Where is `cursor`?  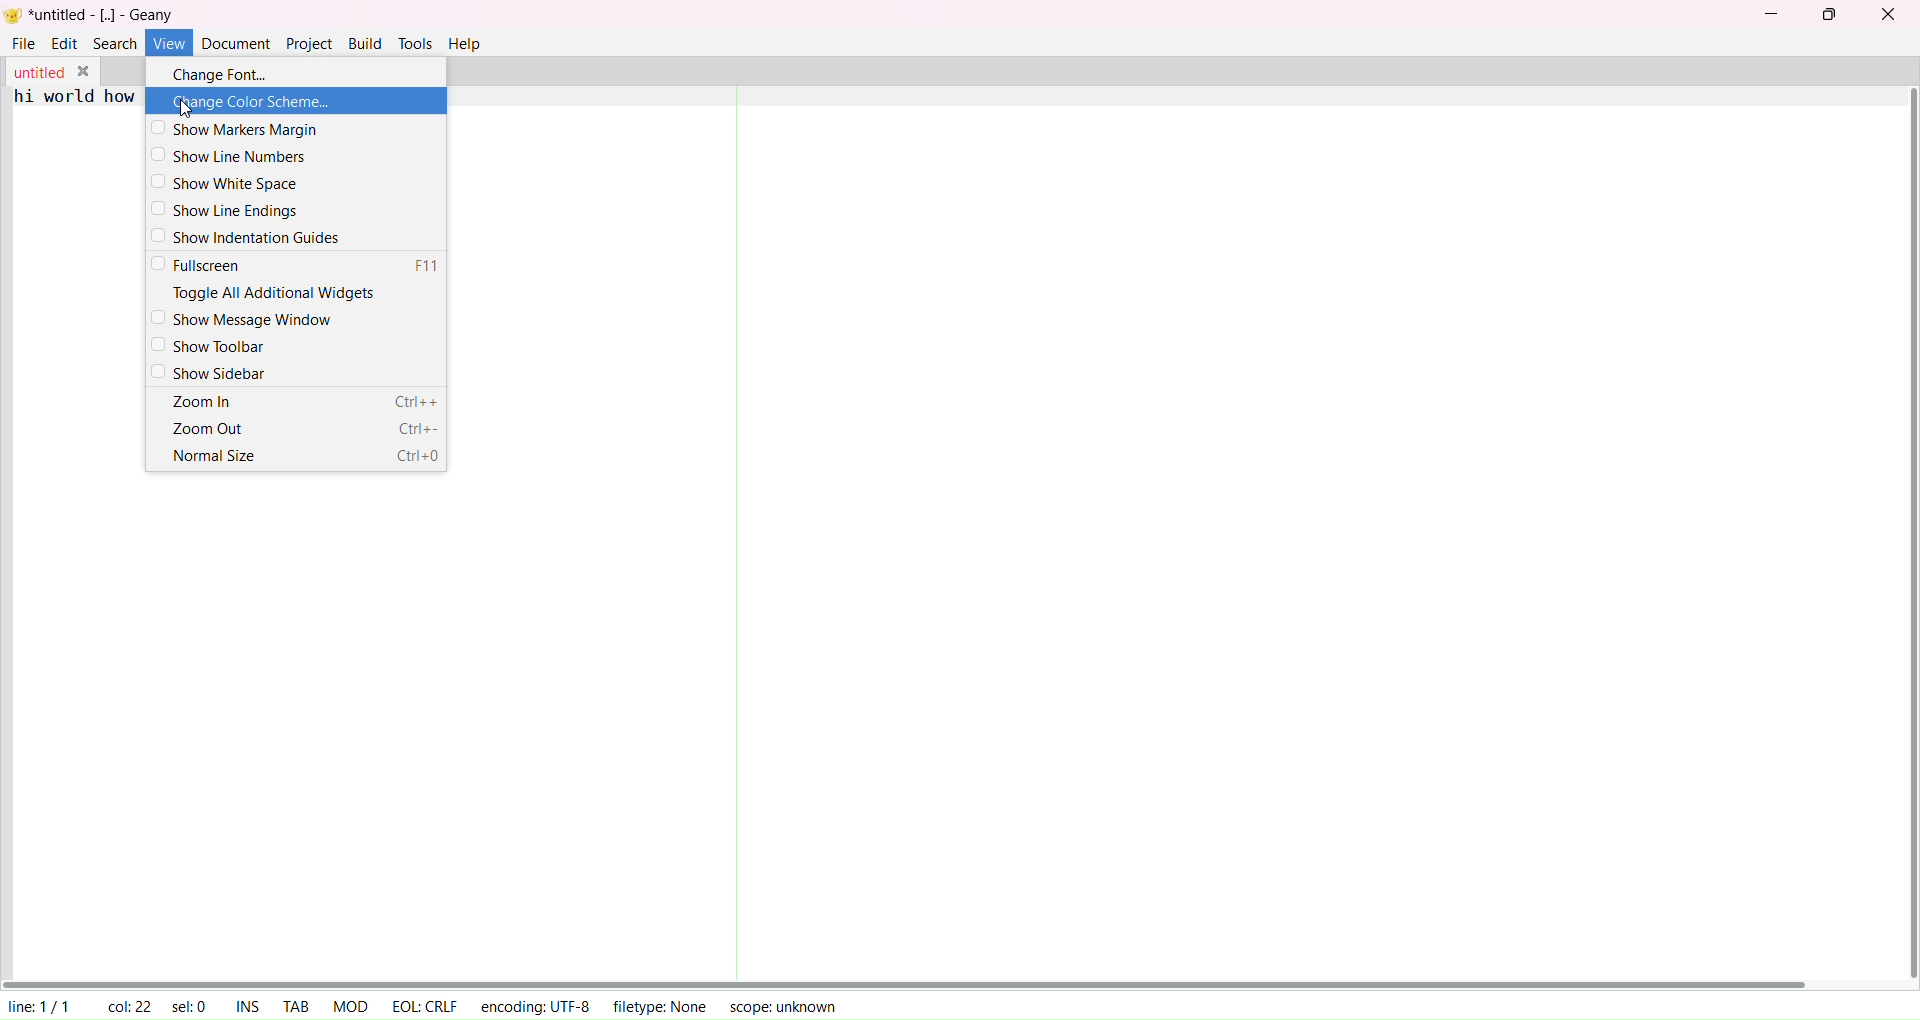 cursor is located at coordinates (186, 110).